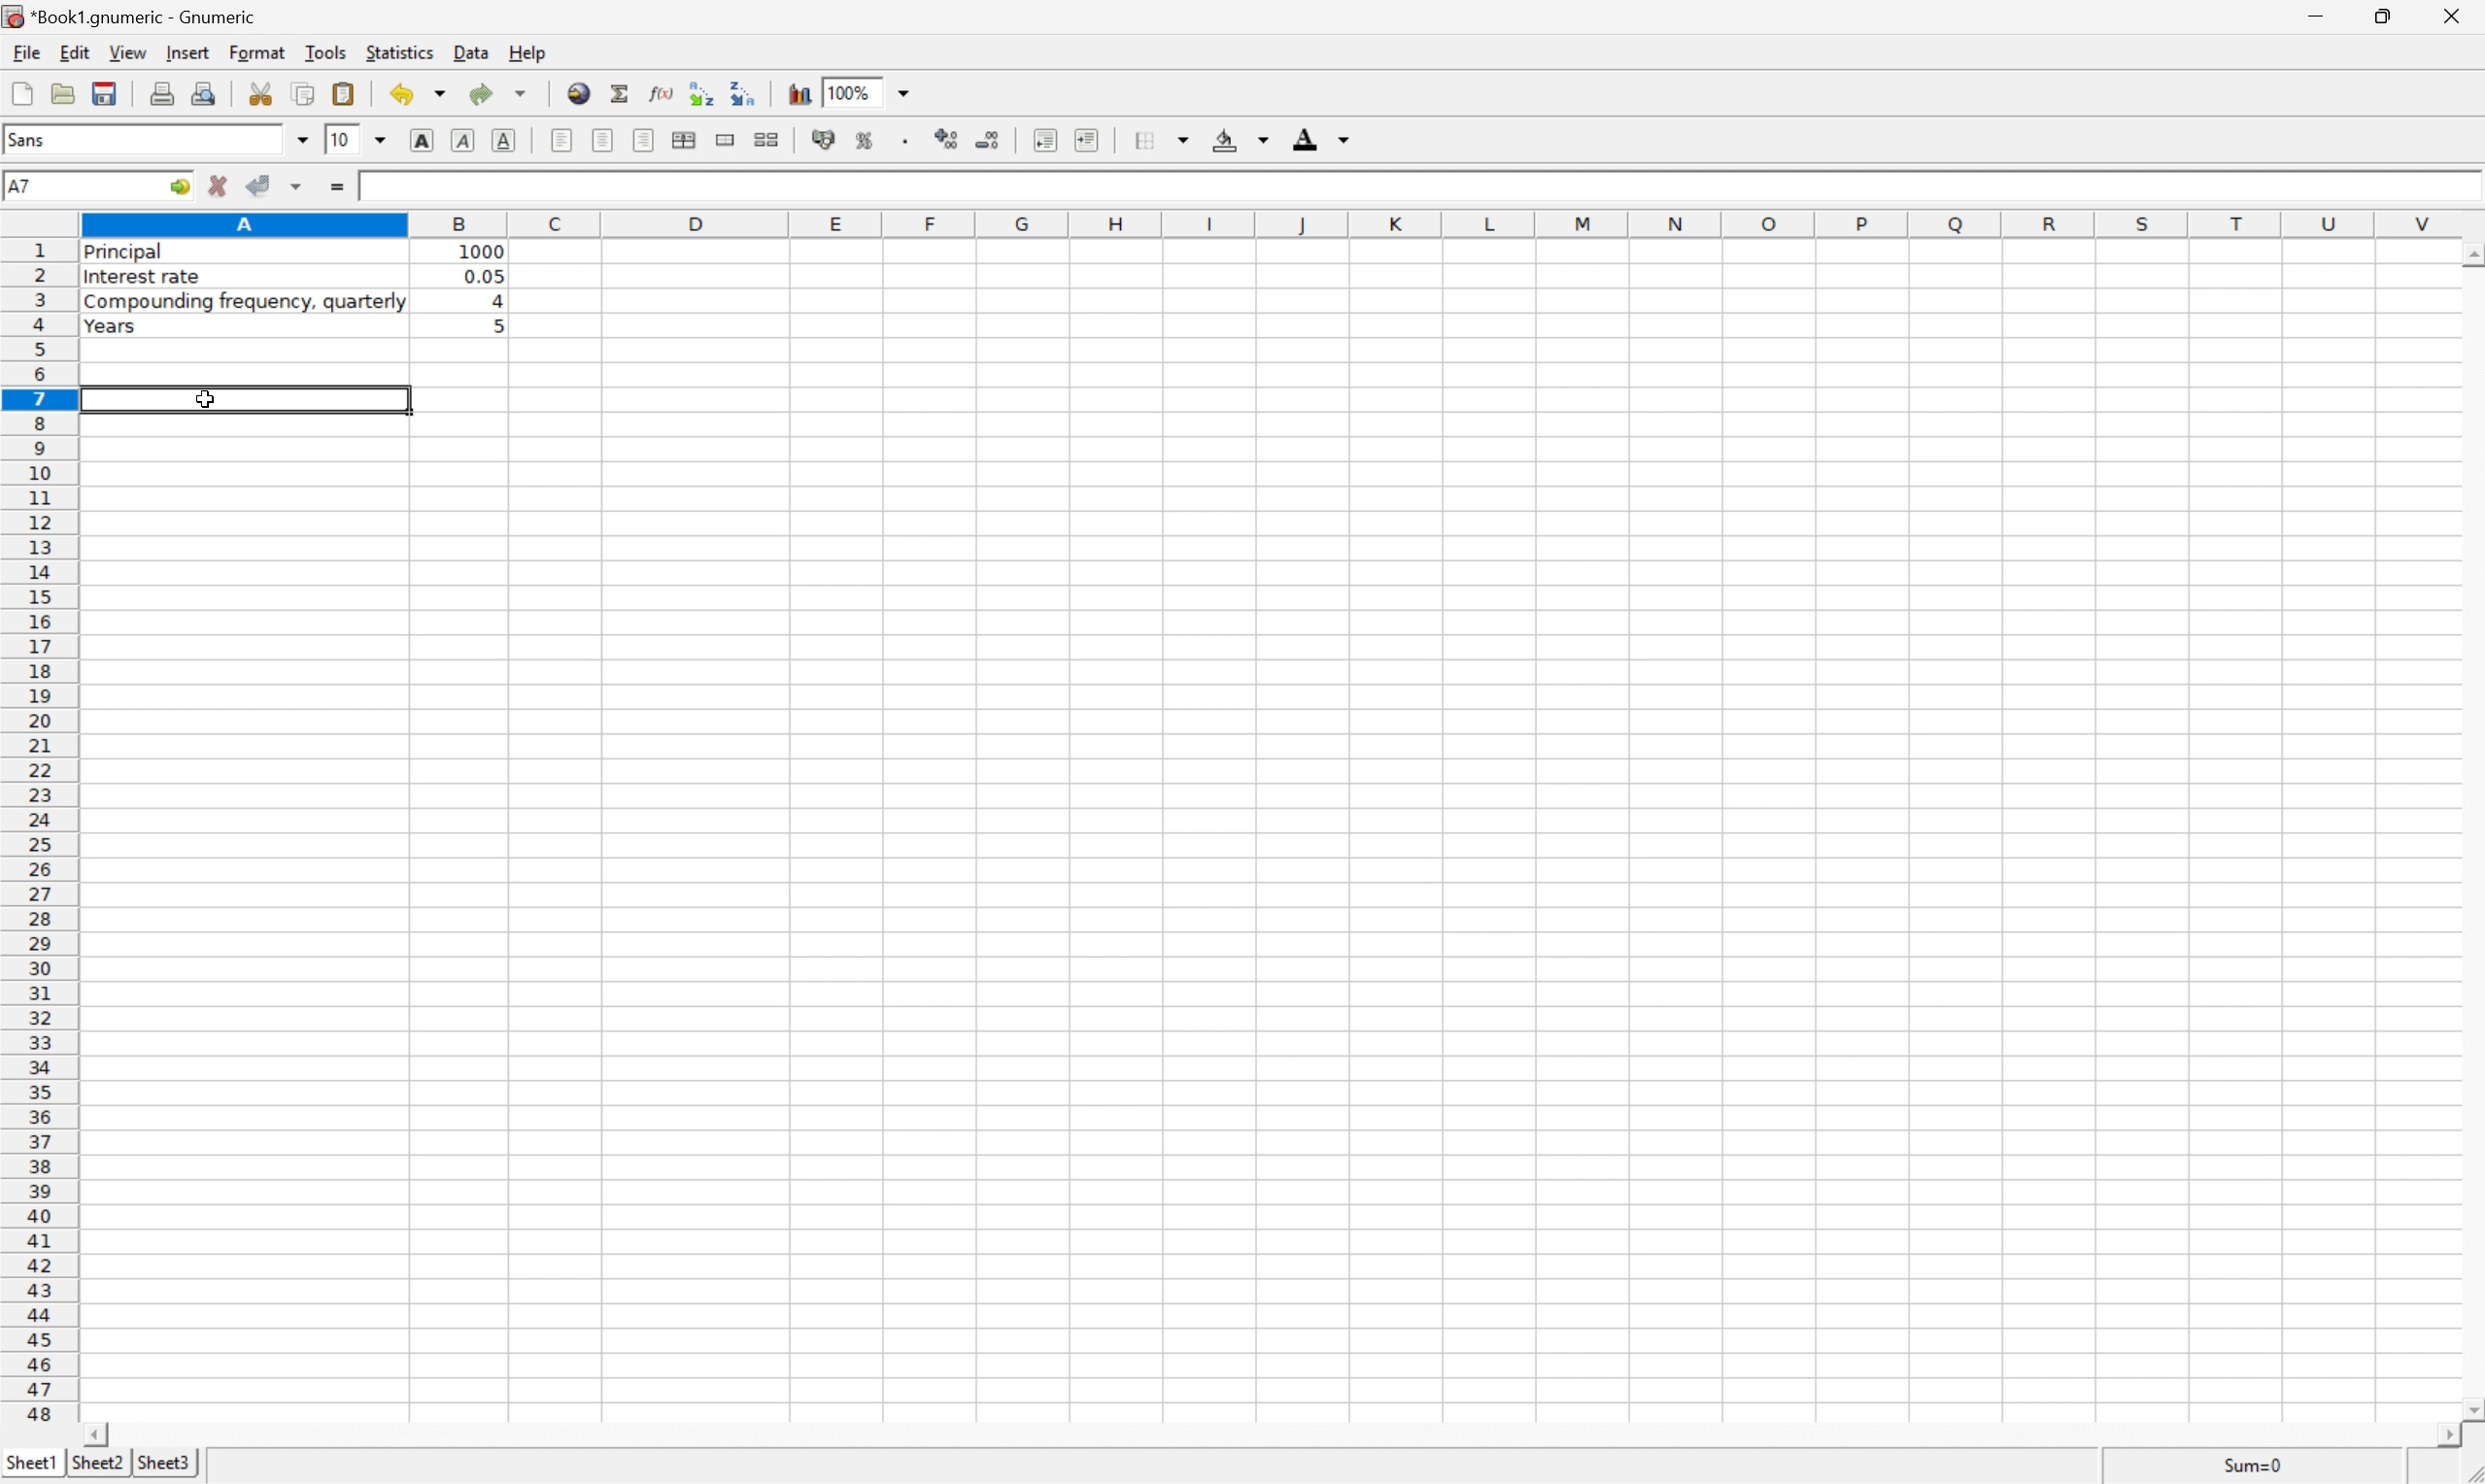  What do you see at coordinates (303, 92) in the screenshot?
I see `copy` at bounding box center [303, 92].